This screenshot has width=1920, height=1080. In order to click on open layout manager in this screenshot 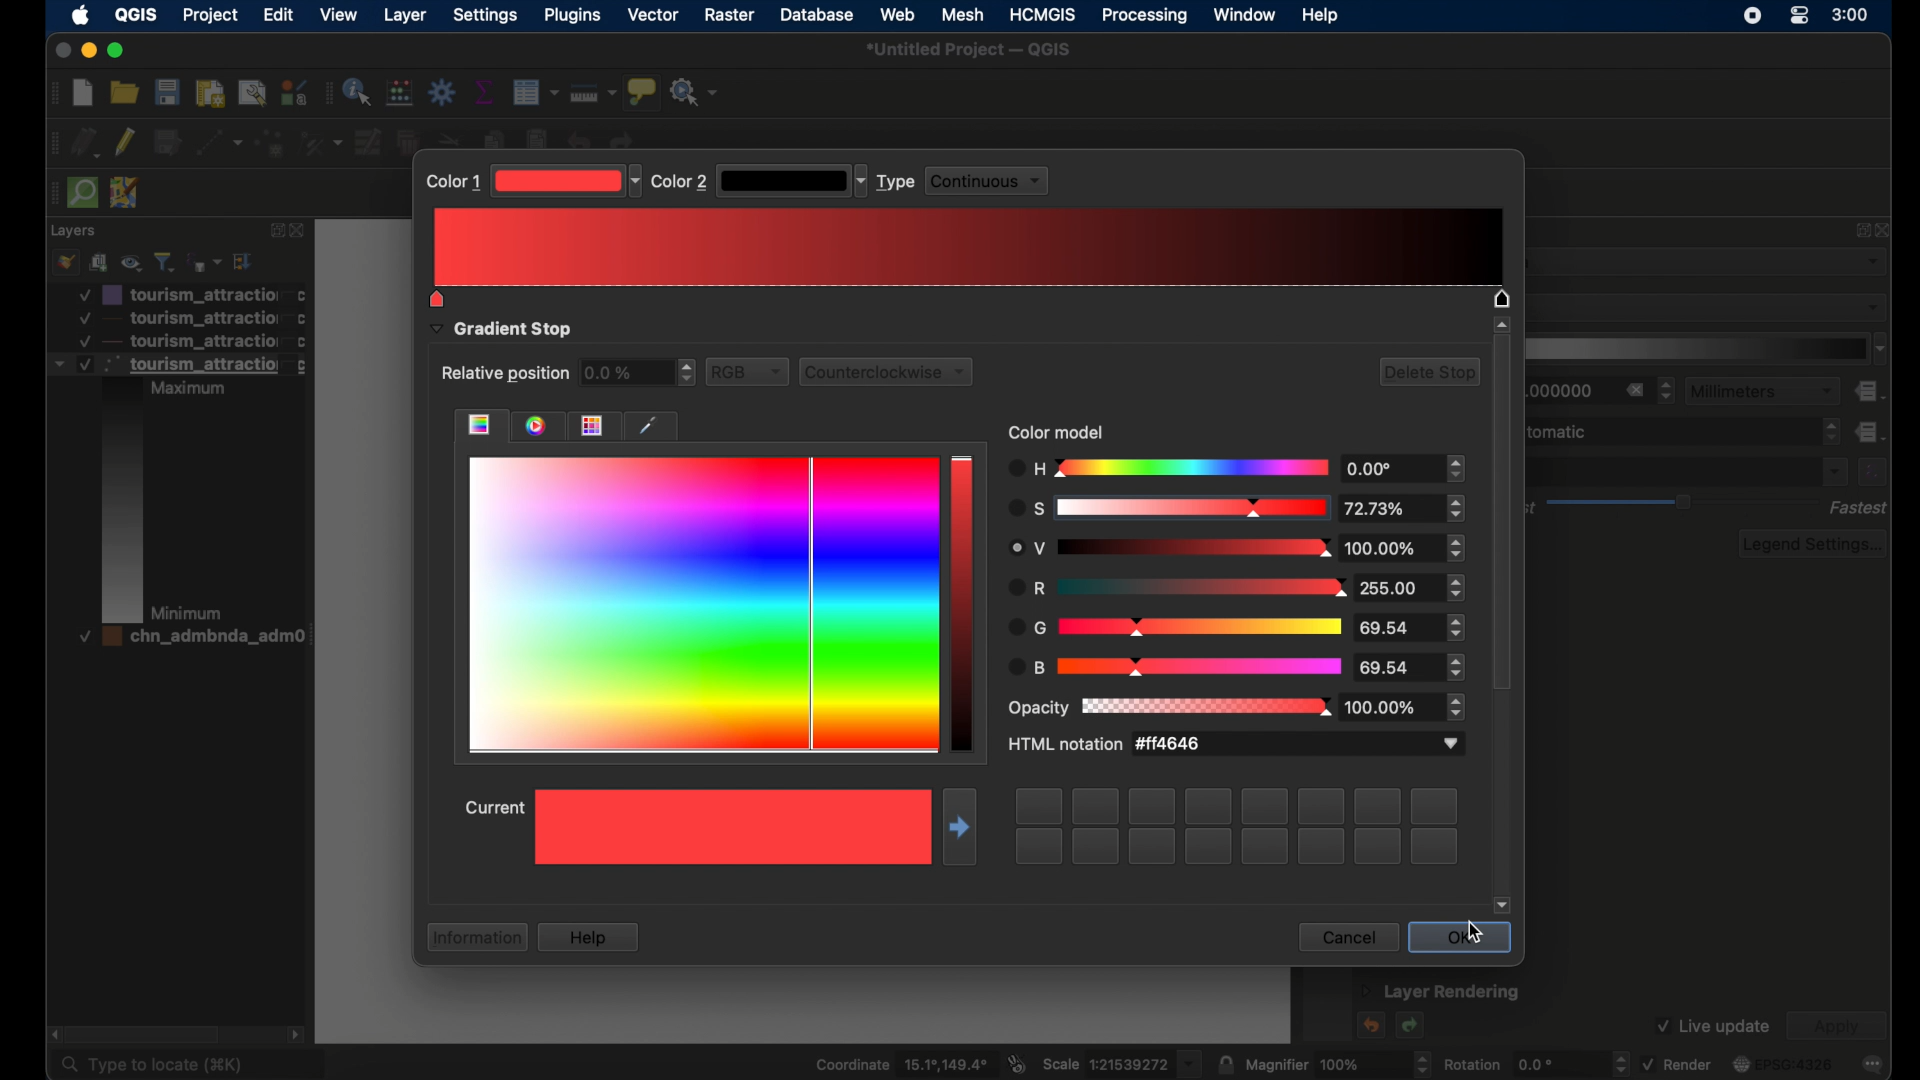, I will do `click(252, 94)`.